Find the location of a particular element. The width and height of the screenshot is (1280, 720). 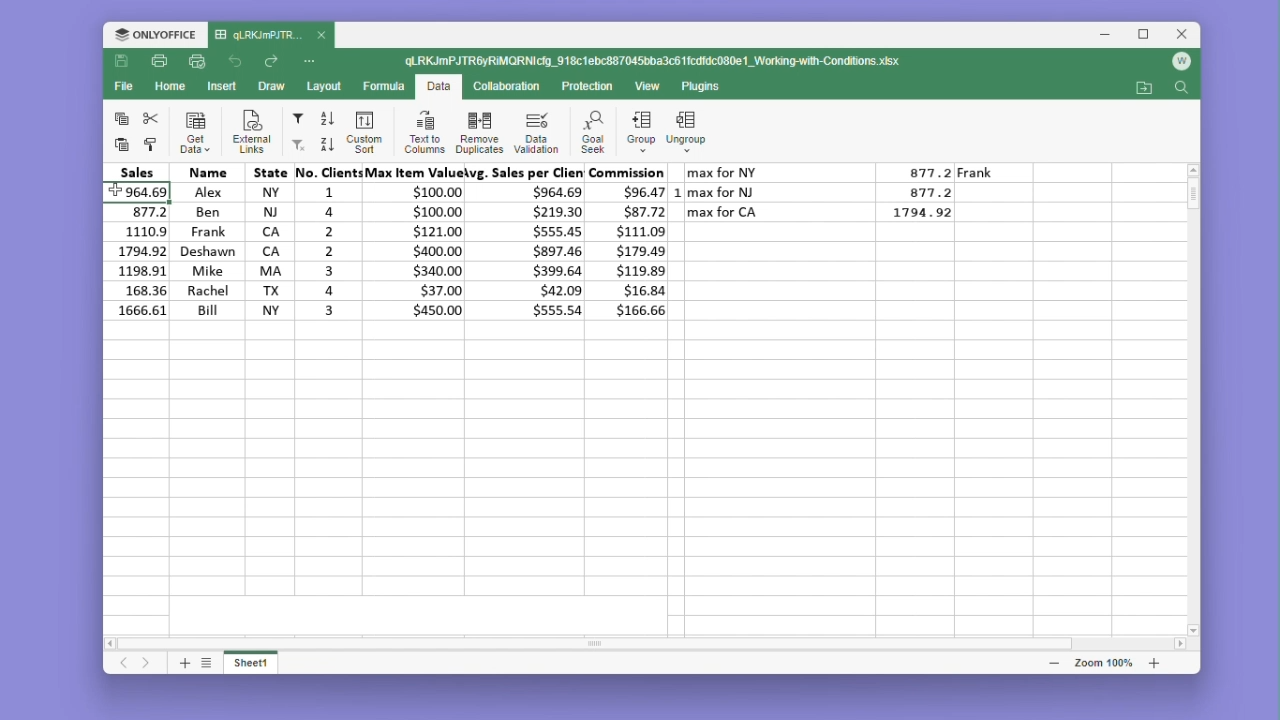

Insert is located at coordinates (222, 85).